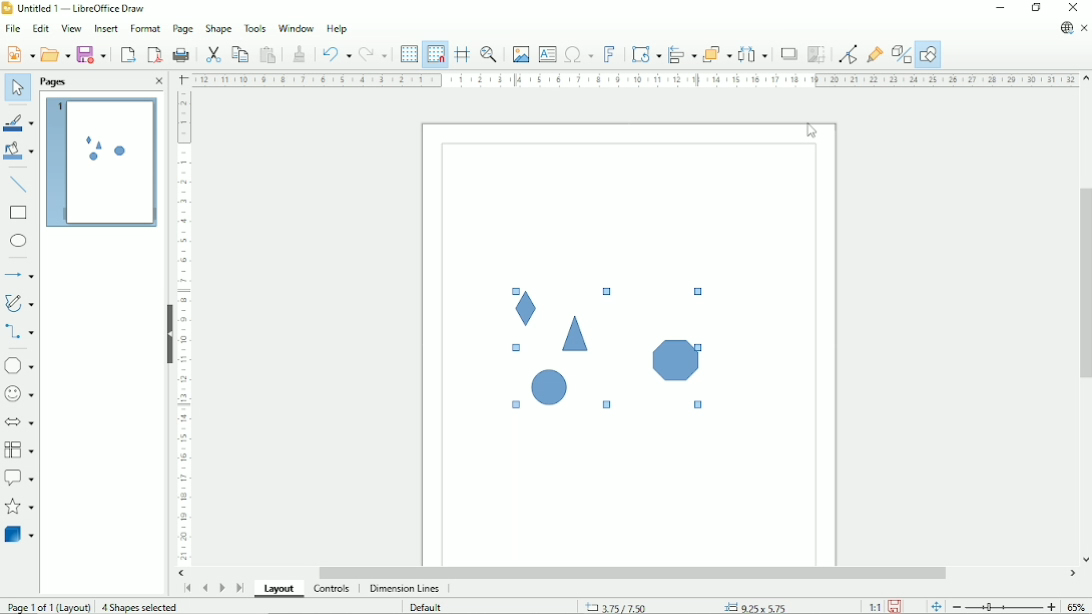 This screenshot has height=614, width=1092. Describe the element at coordinates (610, 54) in the screenshot. I see `insert fontwork text` at that location.